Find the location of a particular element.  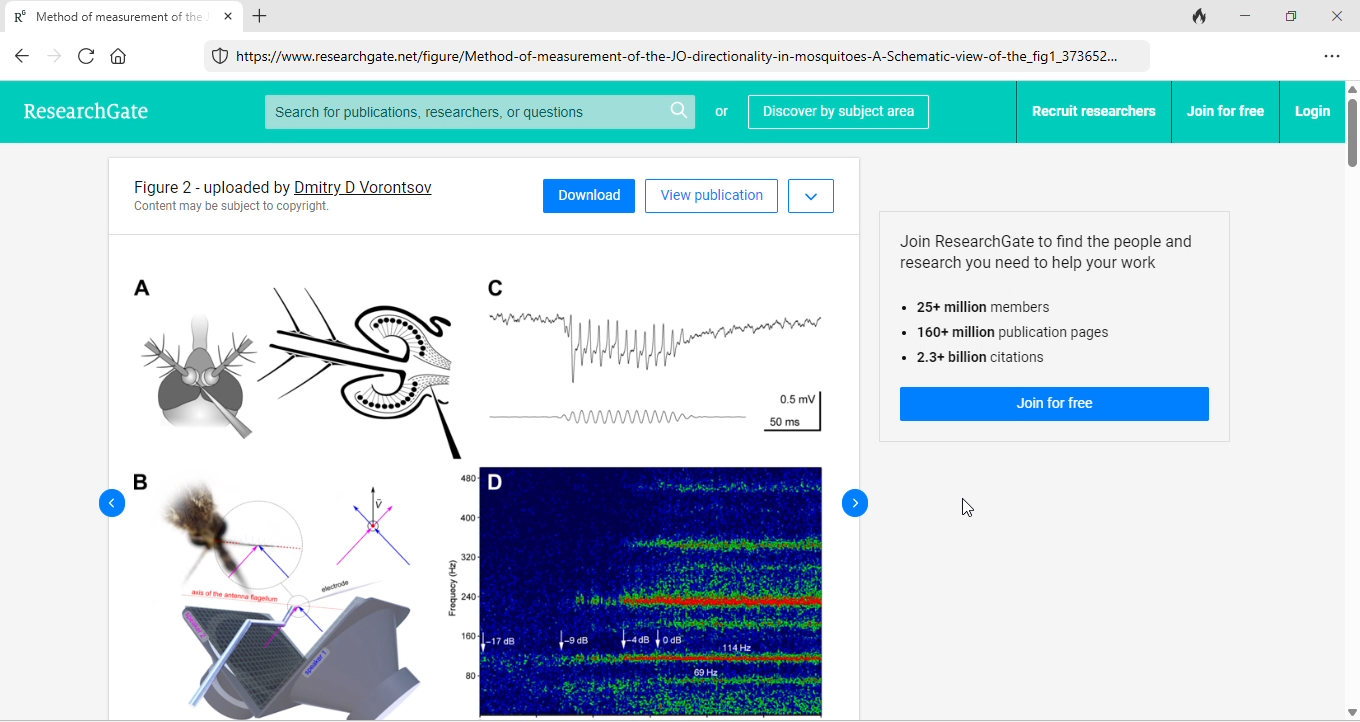

R® Method of measurement of th. is located at coordinates (105, 18).